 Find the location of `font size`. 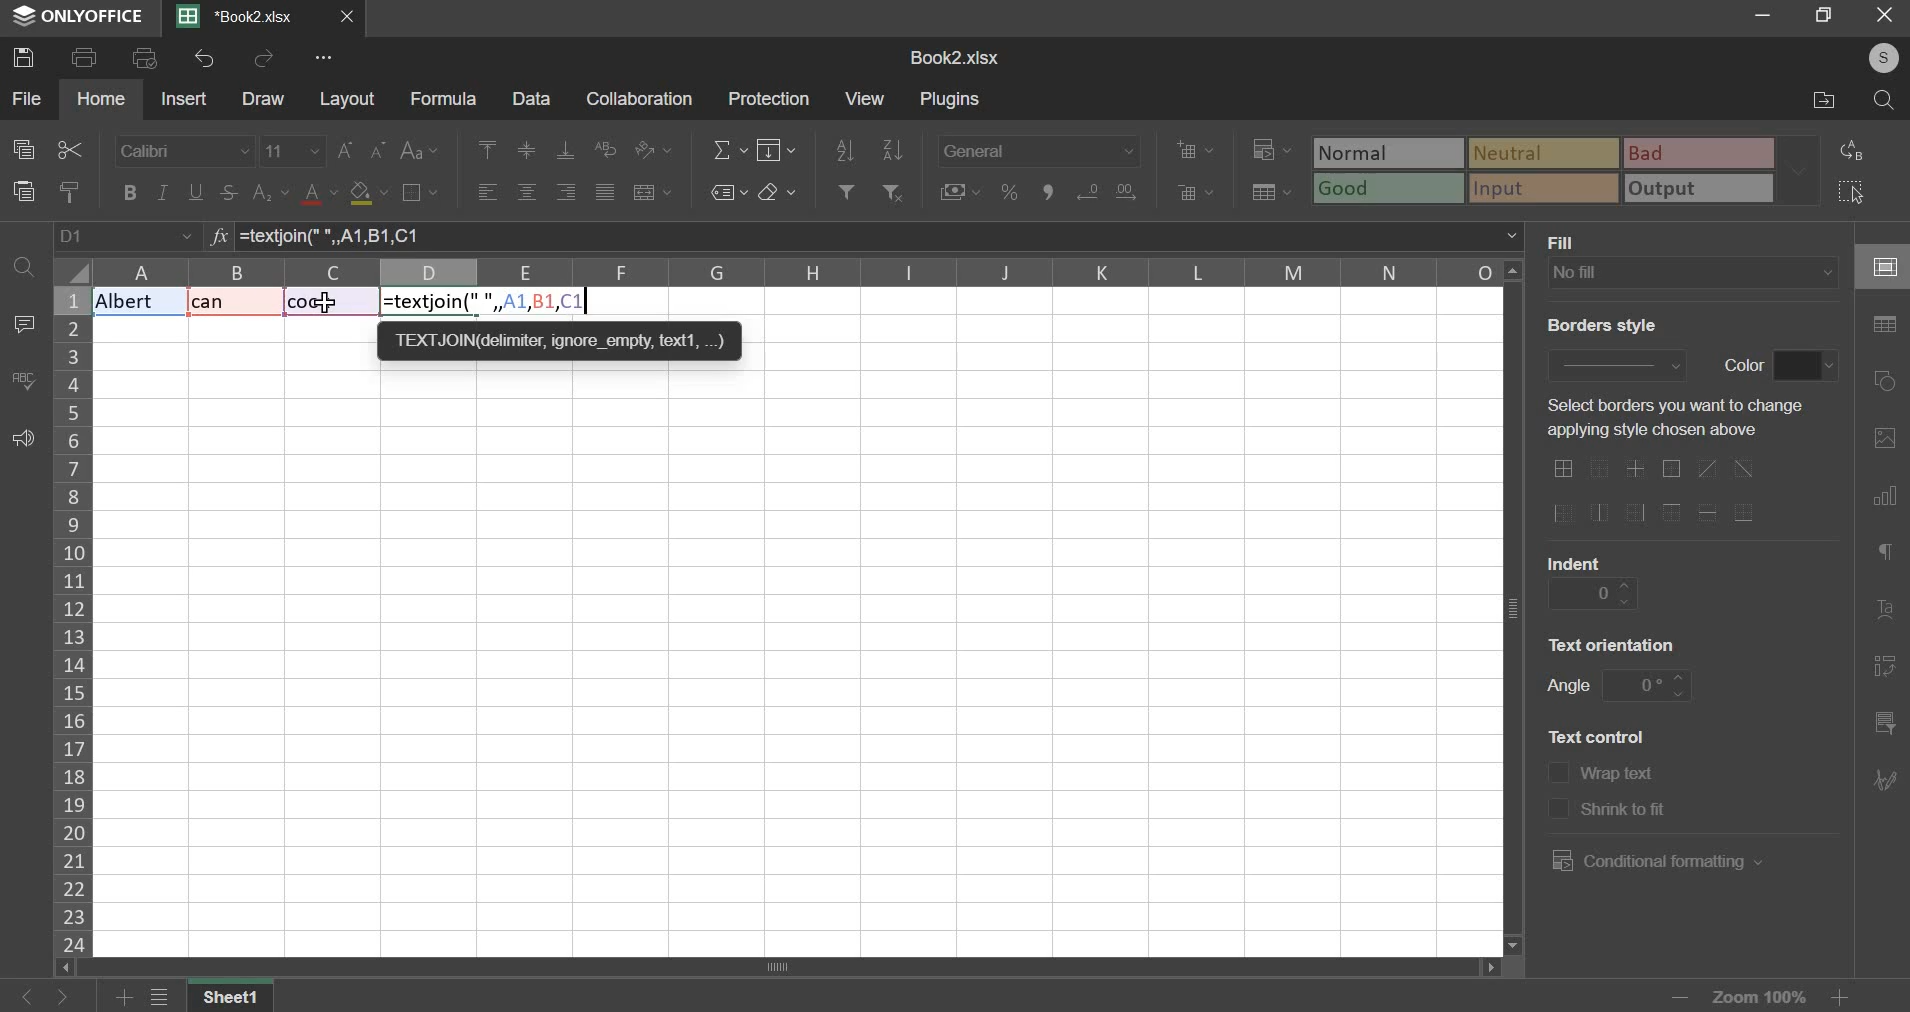

font size is located at coordinates (293, 150).